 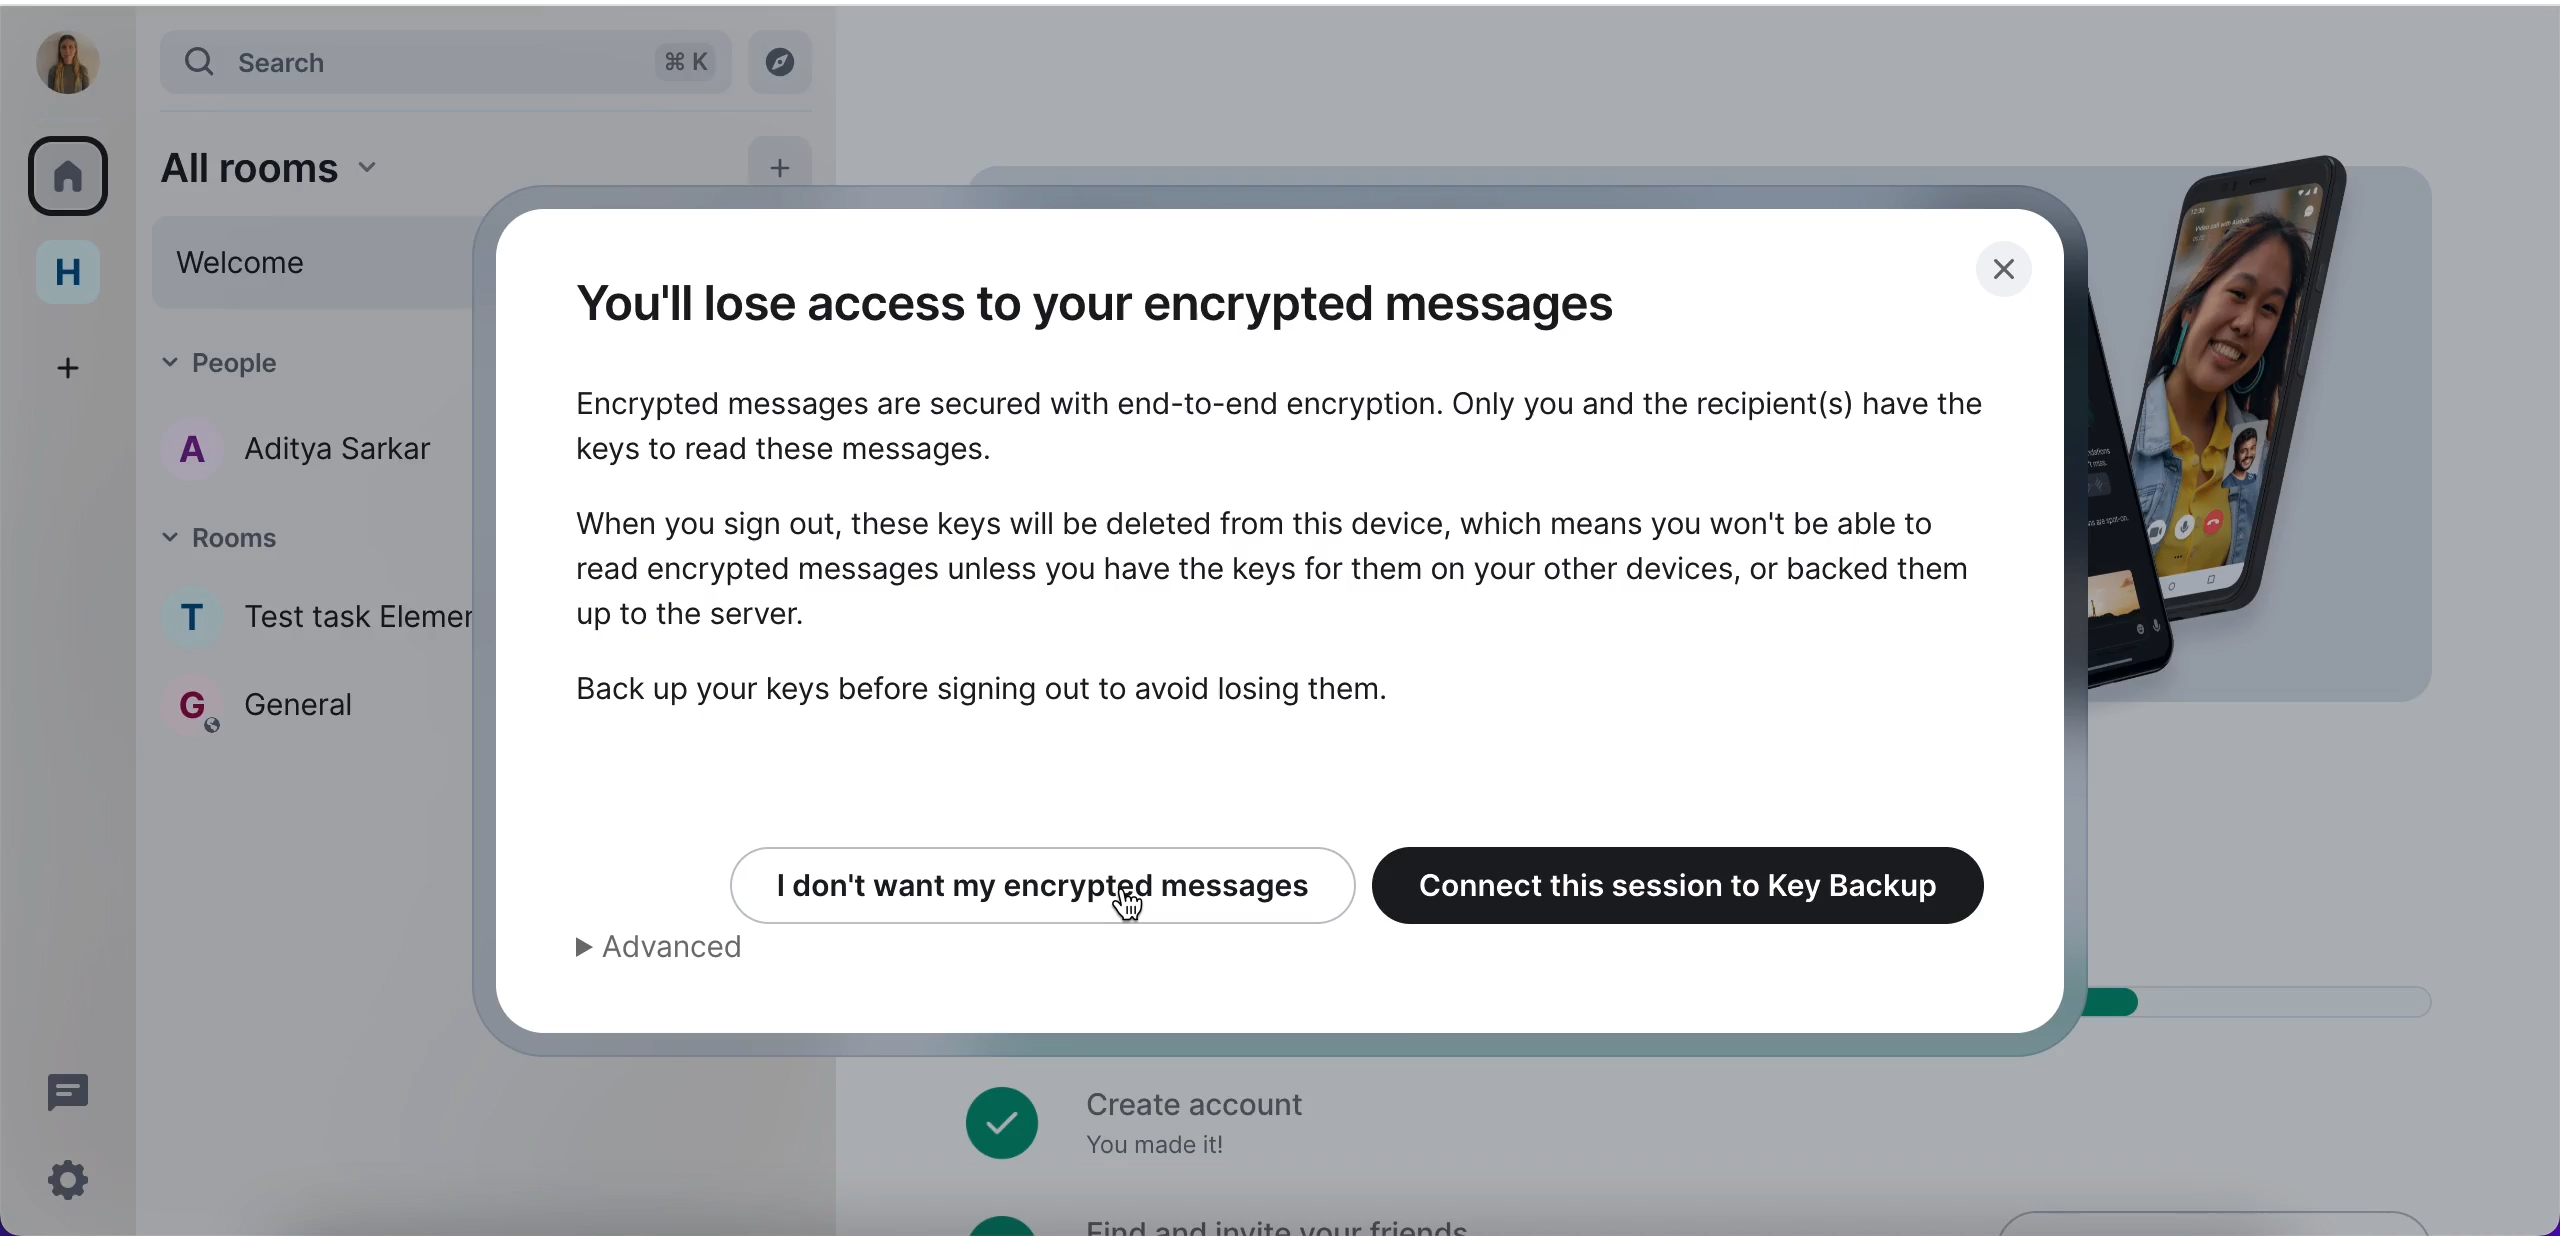 What do you see at coordinates (312, 531) in the screenshot?
I see `rooms` at bounding box center [312, 531].